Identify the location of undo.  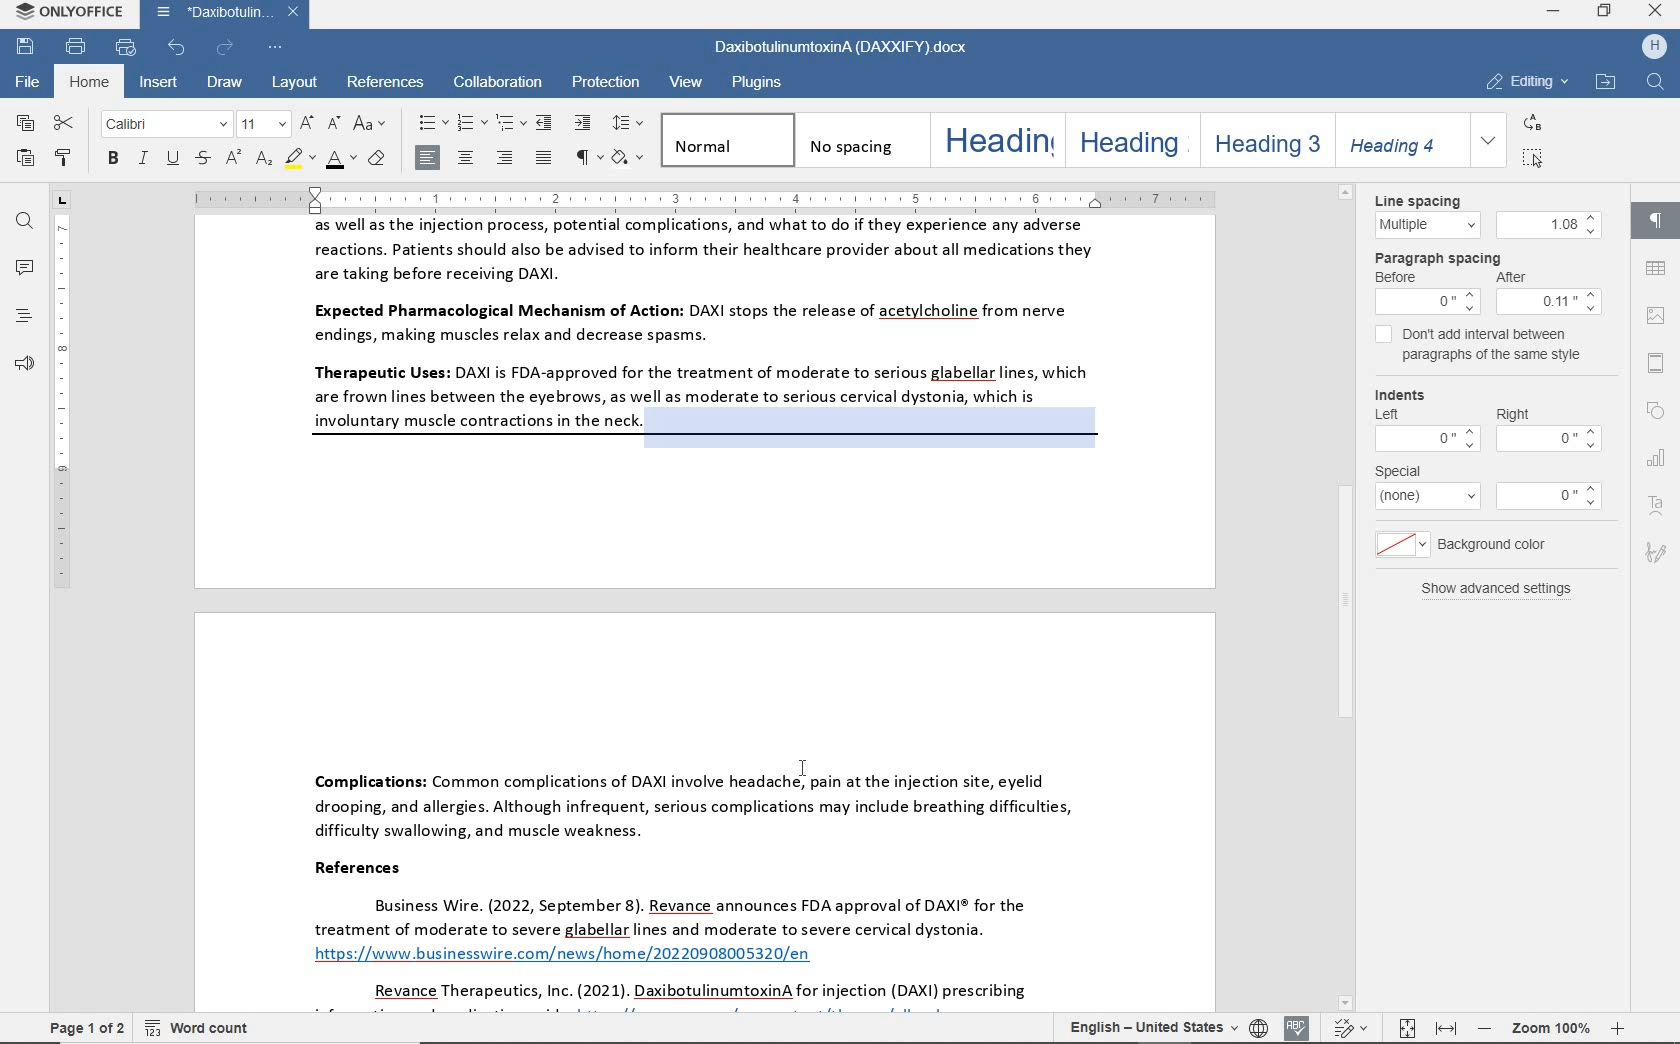
(178, 47).